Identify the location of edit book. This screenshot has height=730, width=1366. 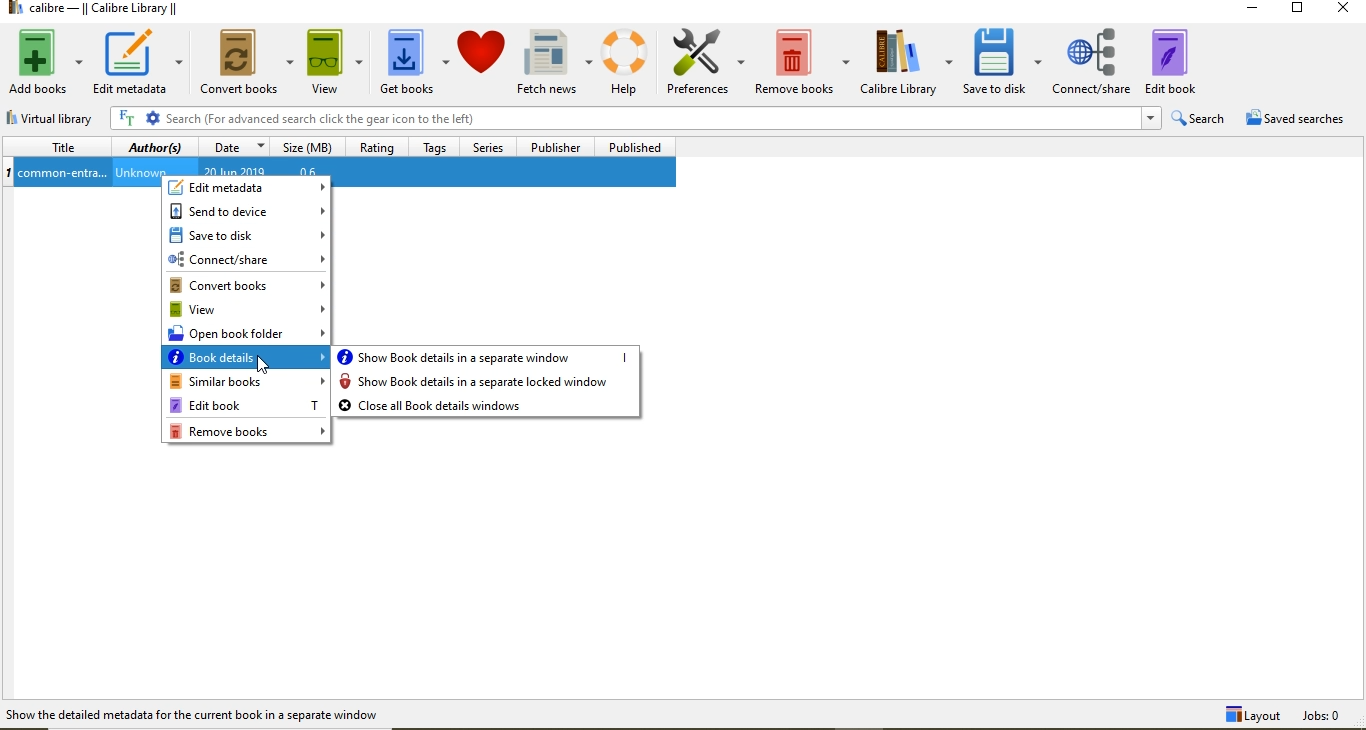
(245, 405).